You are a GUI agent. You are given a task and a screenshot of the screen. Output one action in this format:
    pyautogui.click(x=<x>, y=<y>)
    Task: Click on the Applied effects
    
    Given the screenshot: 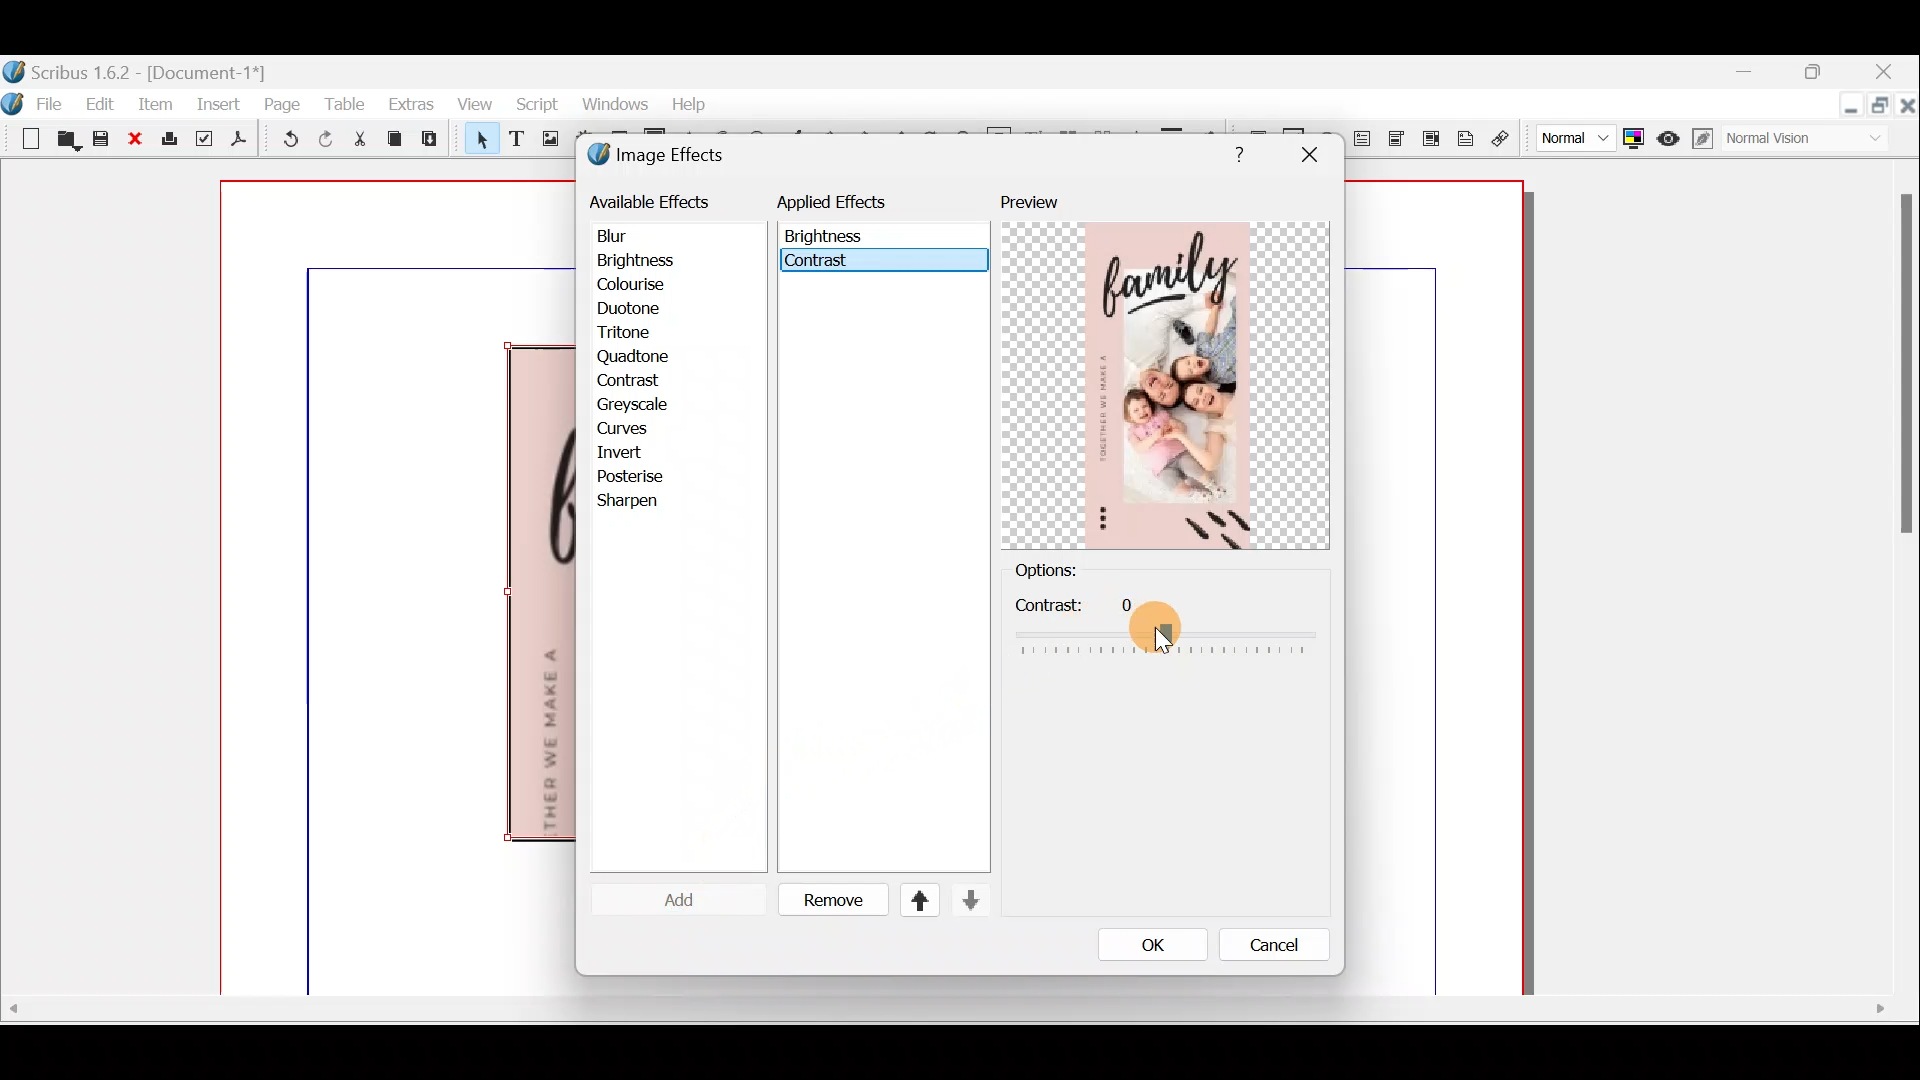 What is the action you would take?
    pyautogui.click(x=848, y=207)
    